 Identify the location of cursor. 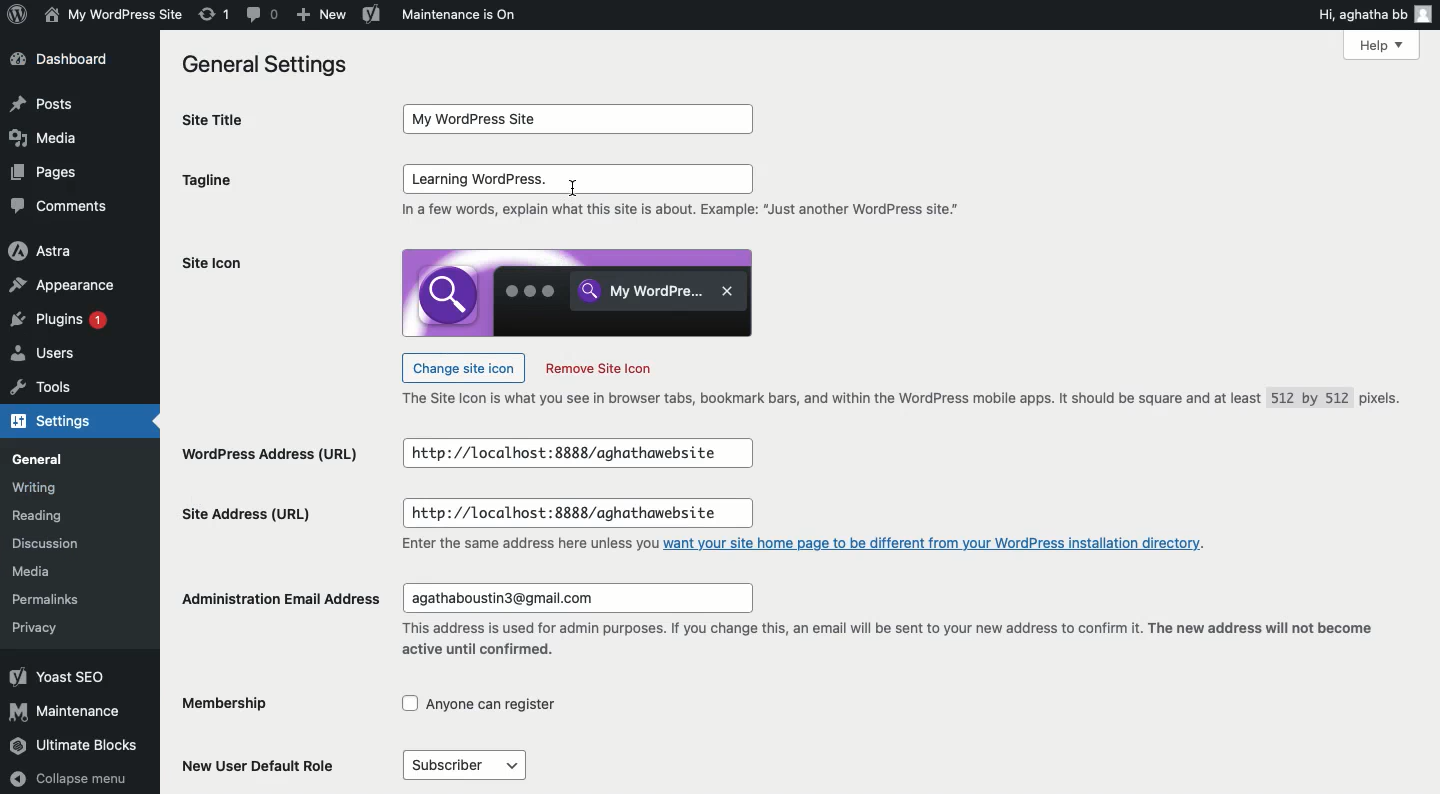
(571, 189).